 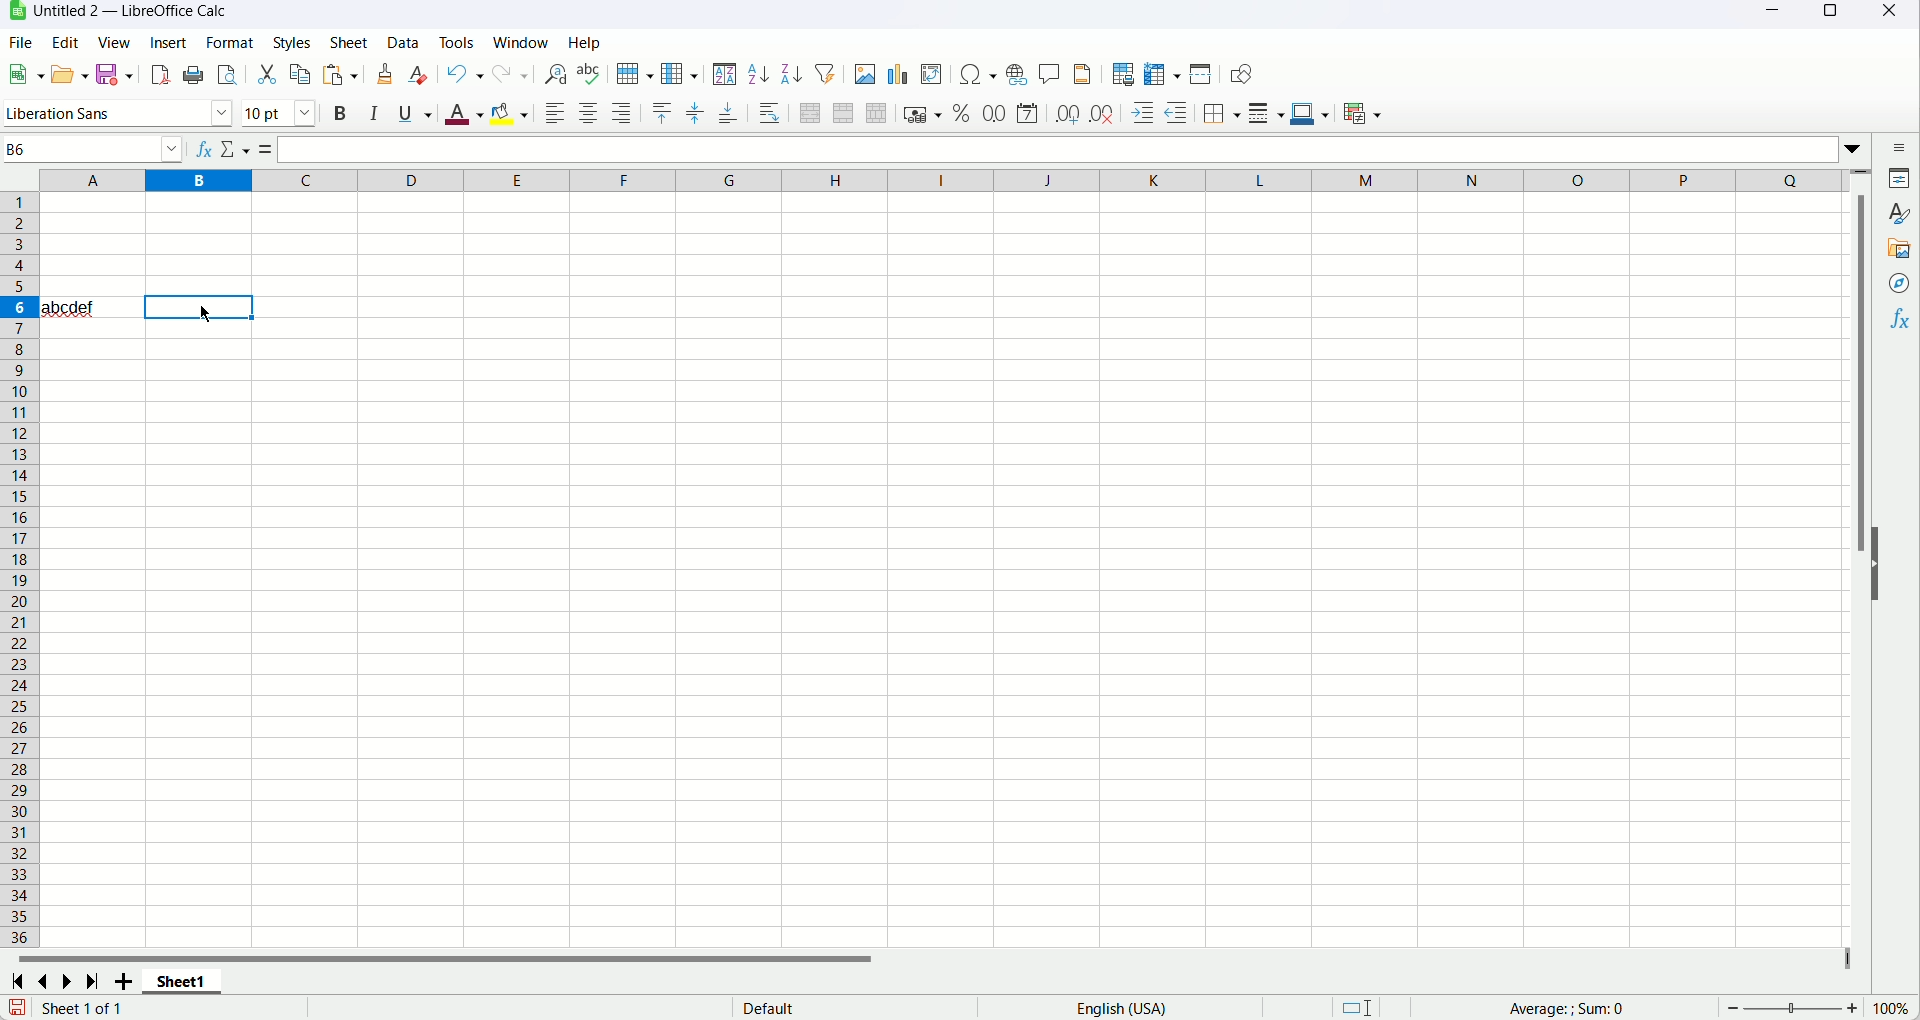 What do you see at coordinates (556, 74) in the screenshot?
I see `find and replace` at bounding box center [556, 74].